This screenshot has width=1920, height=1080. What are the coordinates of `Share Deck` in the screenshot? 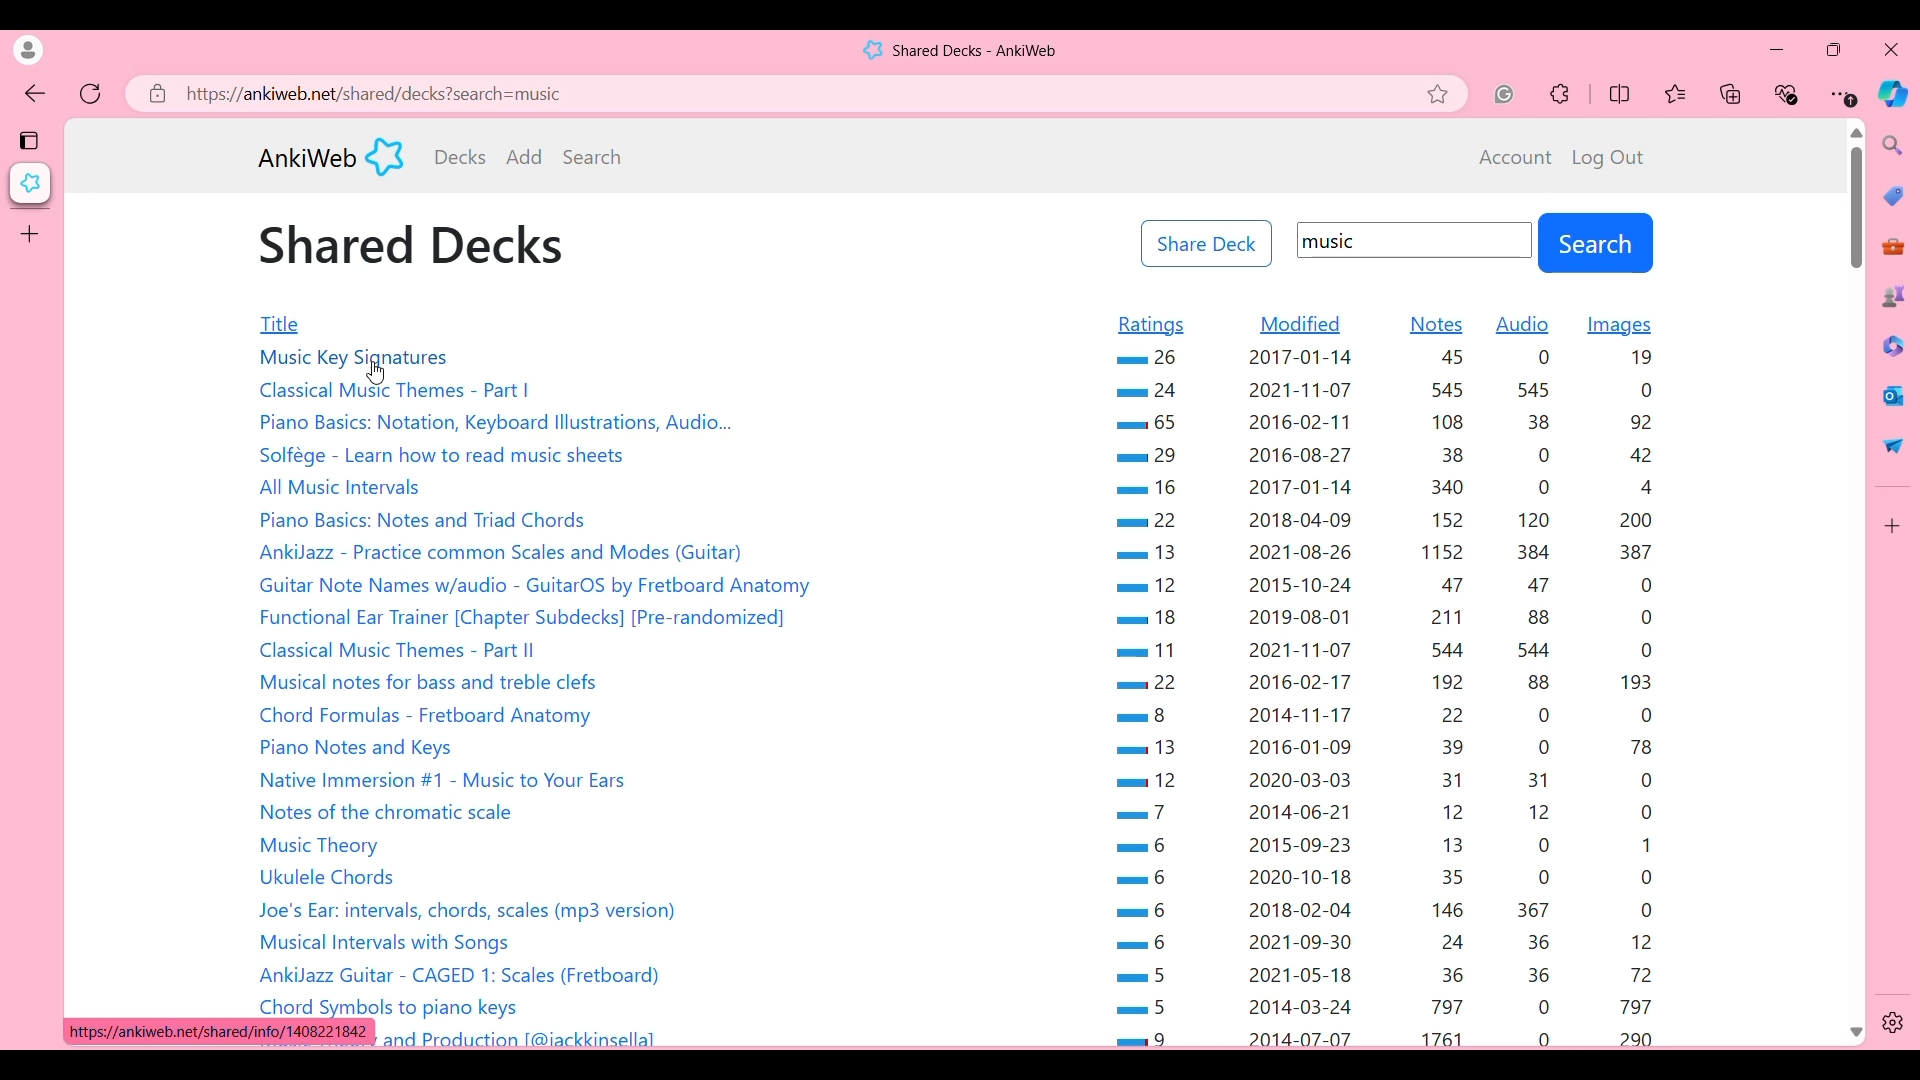 It's located at (1207, 244).